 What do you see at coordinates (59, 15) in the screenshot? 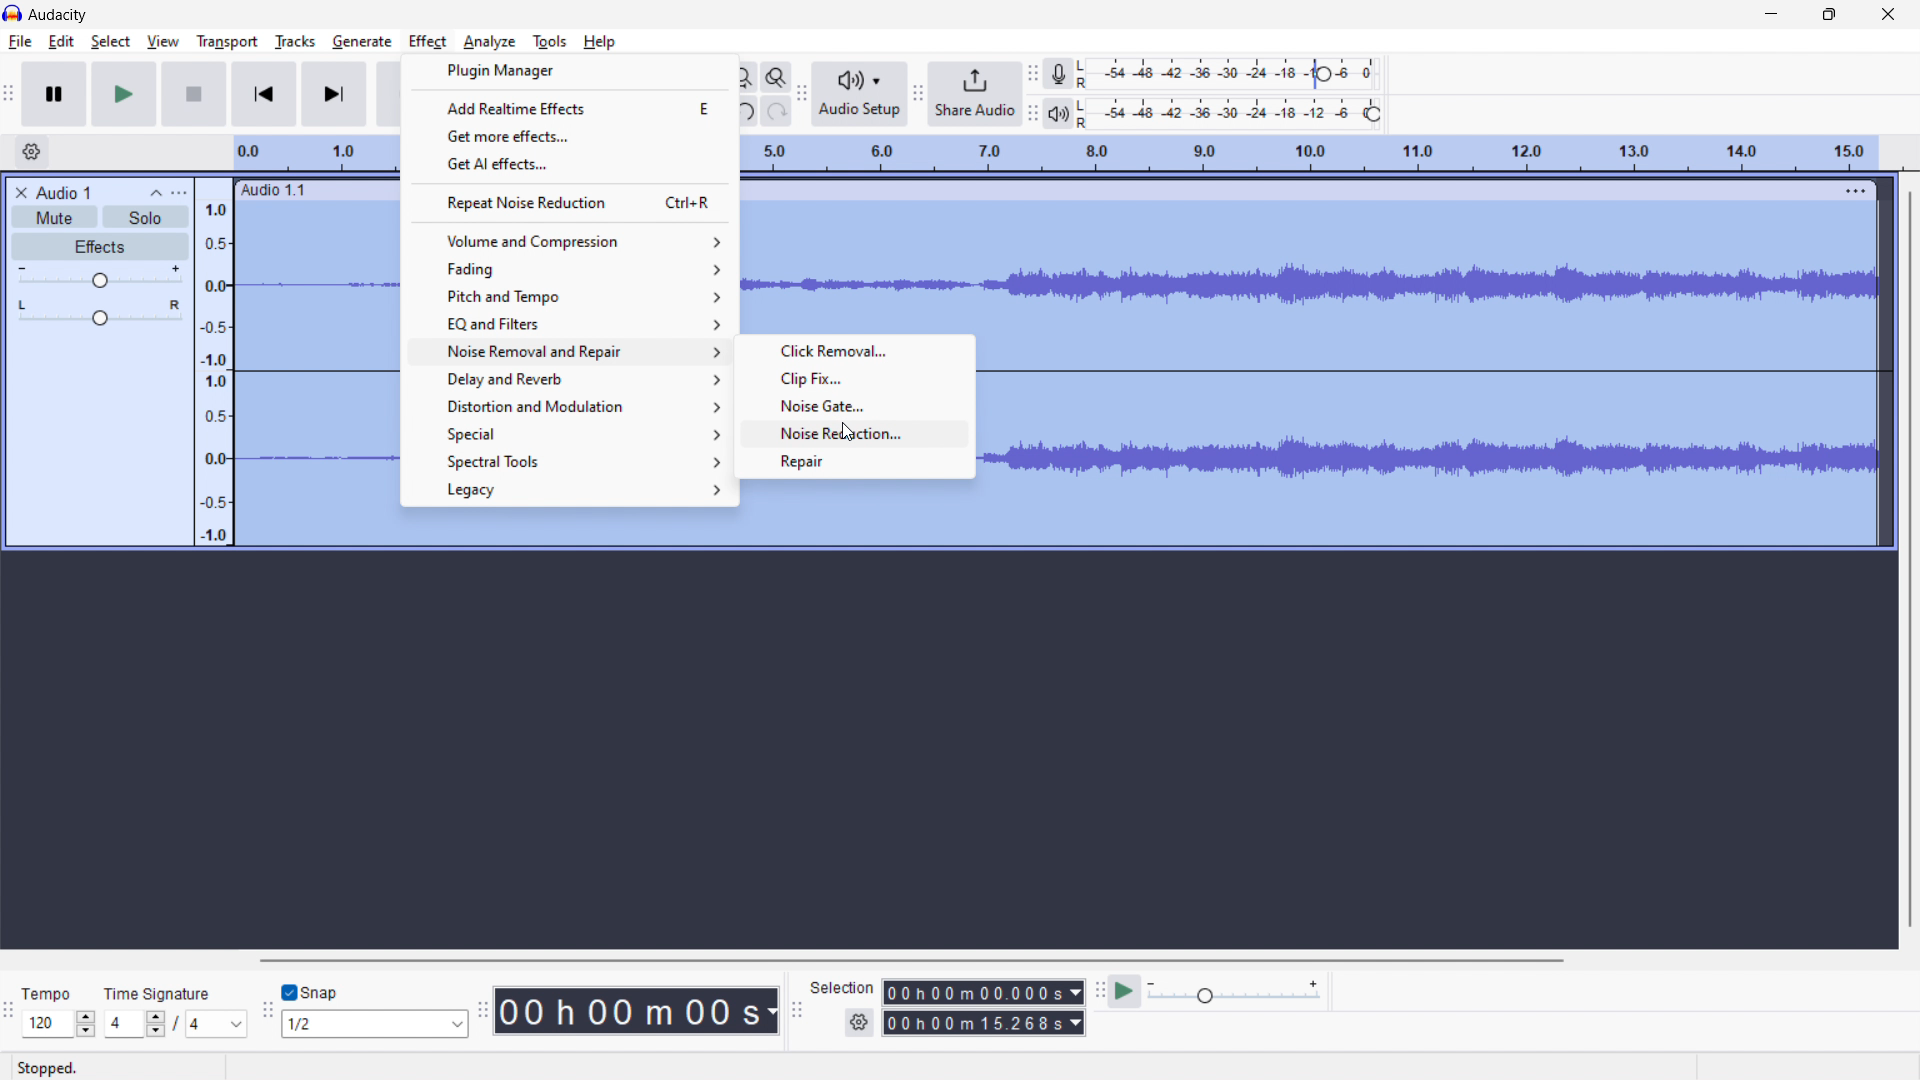
I see `title` at bounding box center [59, 15].